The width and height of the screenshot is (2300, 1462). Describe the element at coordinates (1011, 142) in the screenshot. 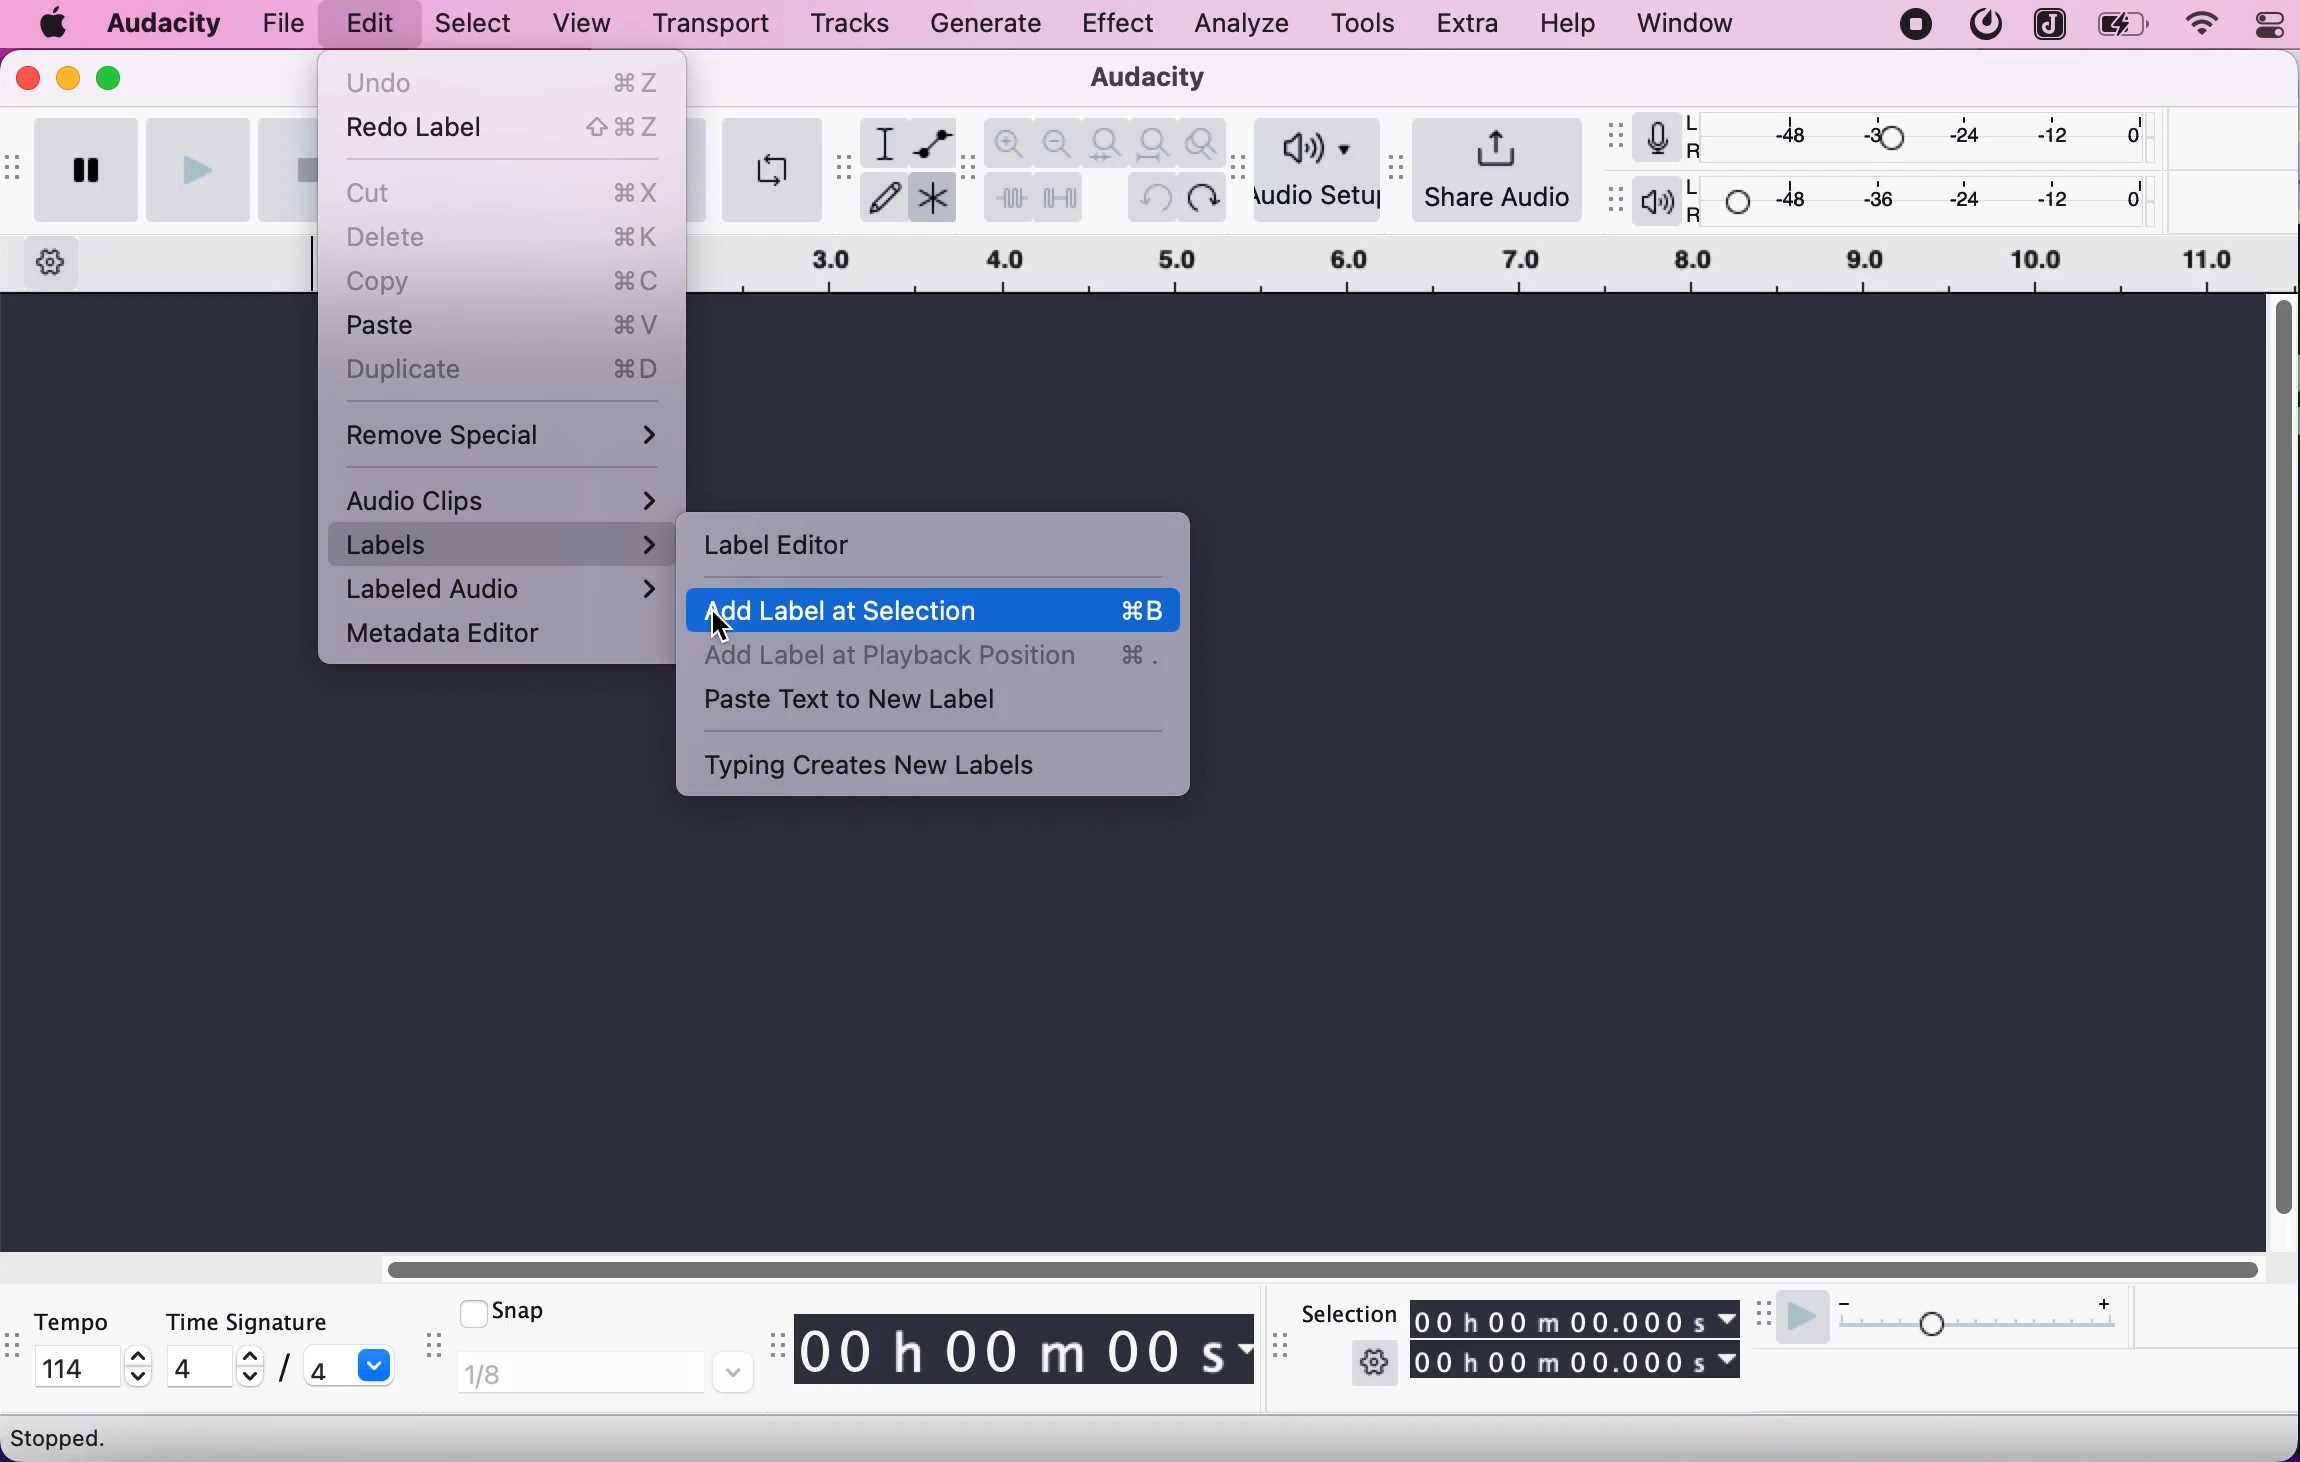

I see `zoom in` at that location.